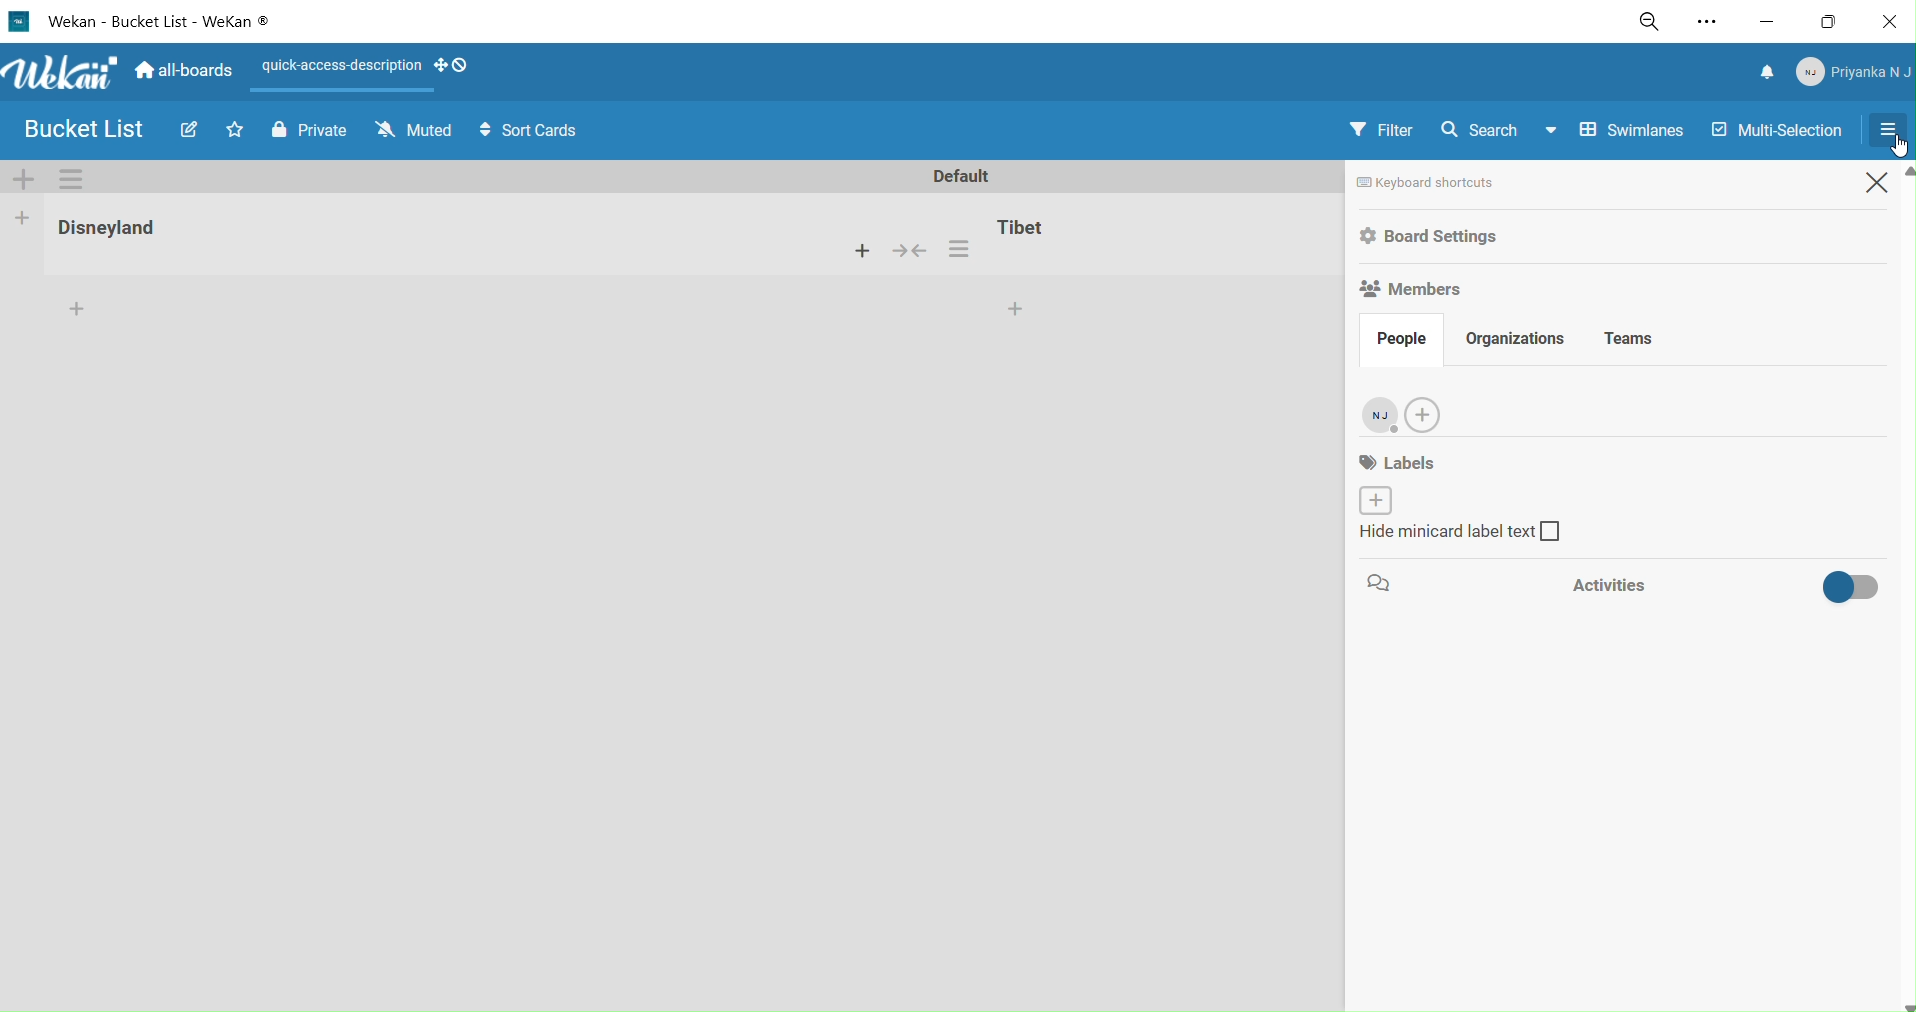 The height and width of the screenshot is (1012, 1916). Describe the element at coordinates (1421, 289) in the screenshot. I see `members` at that location.